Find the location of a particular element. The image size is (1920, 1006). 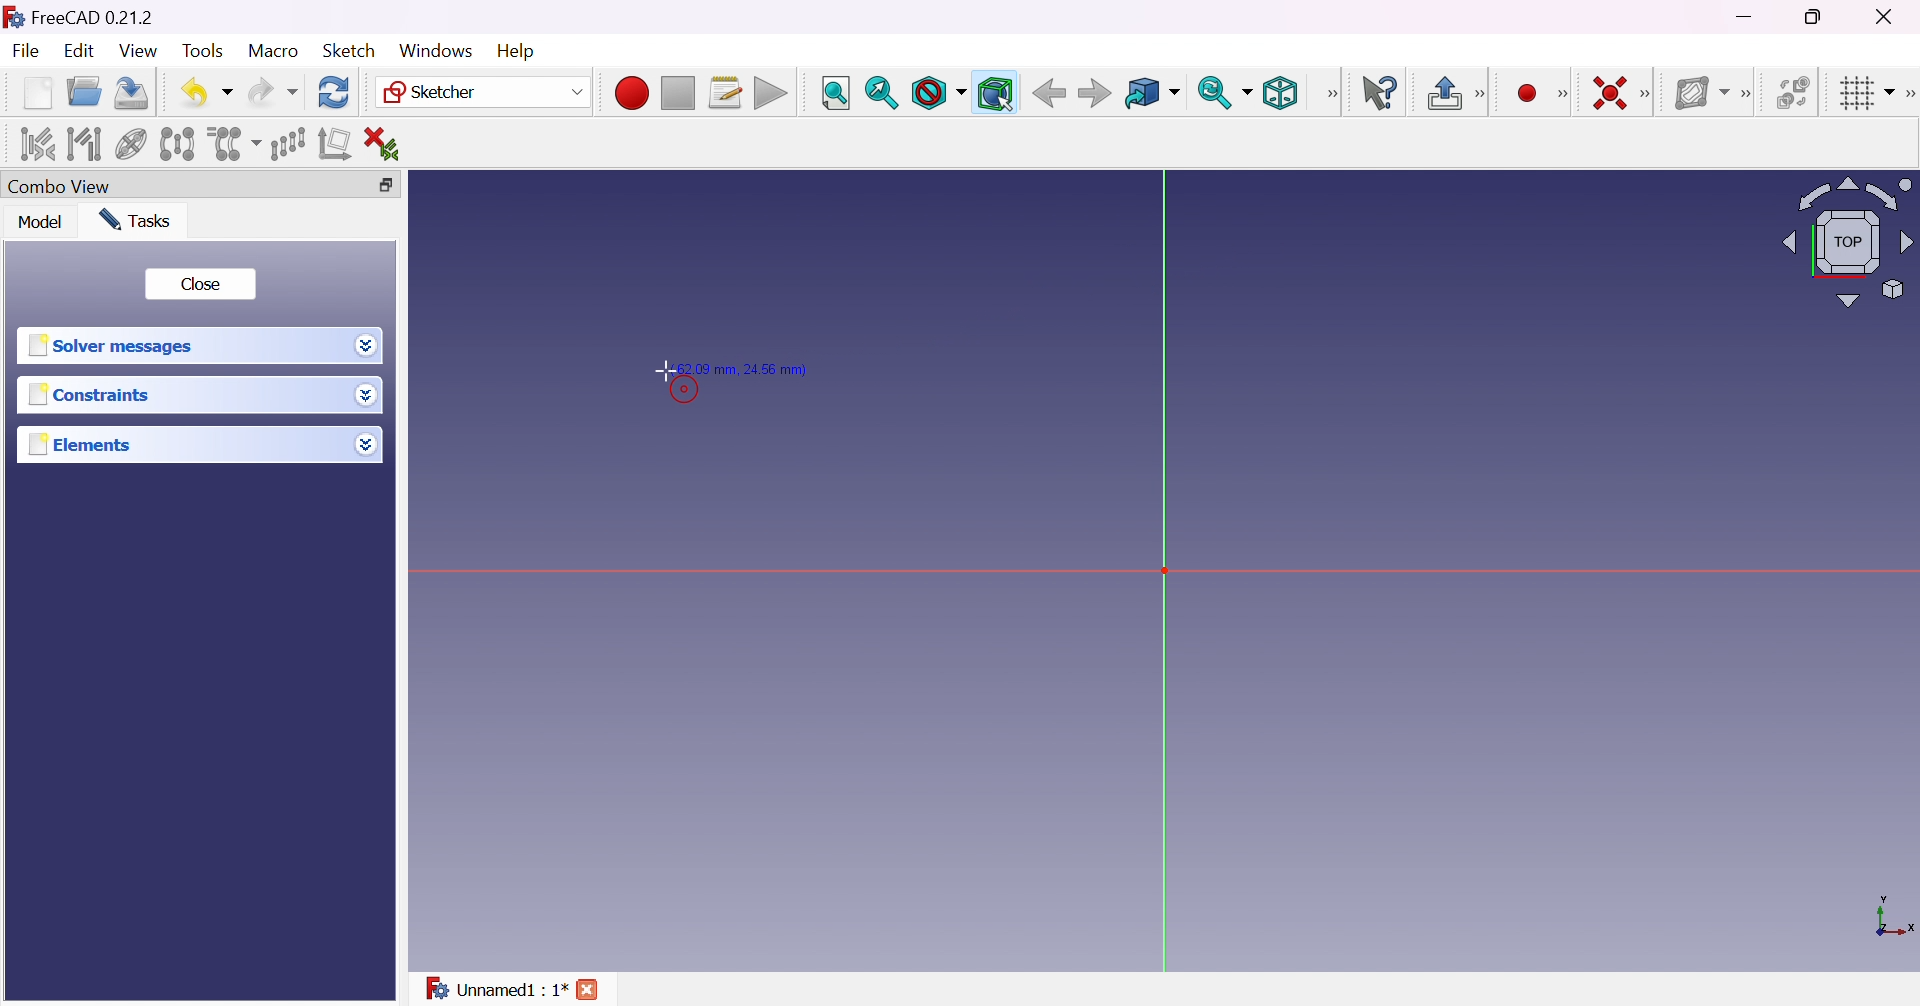

Switch virtual space is located at coordinates (1797, 92).